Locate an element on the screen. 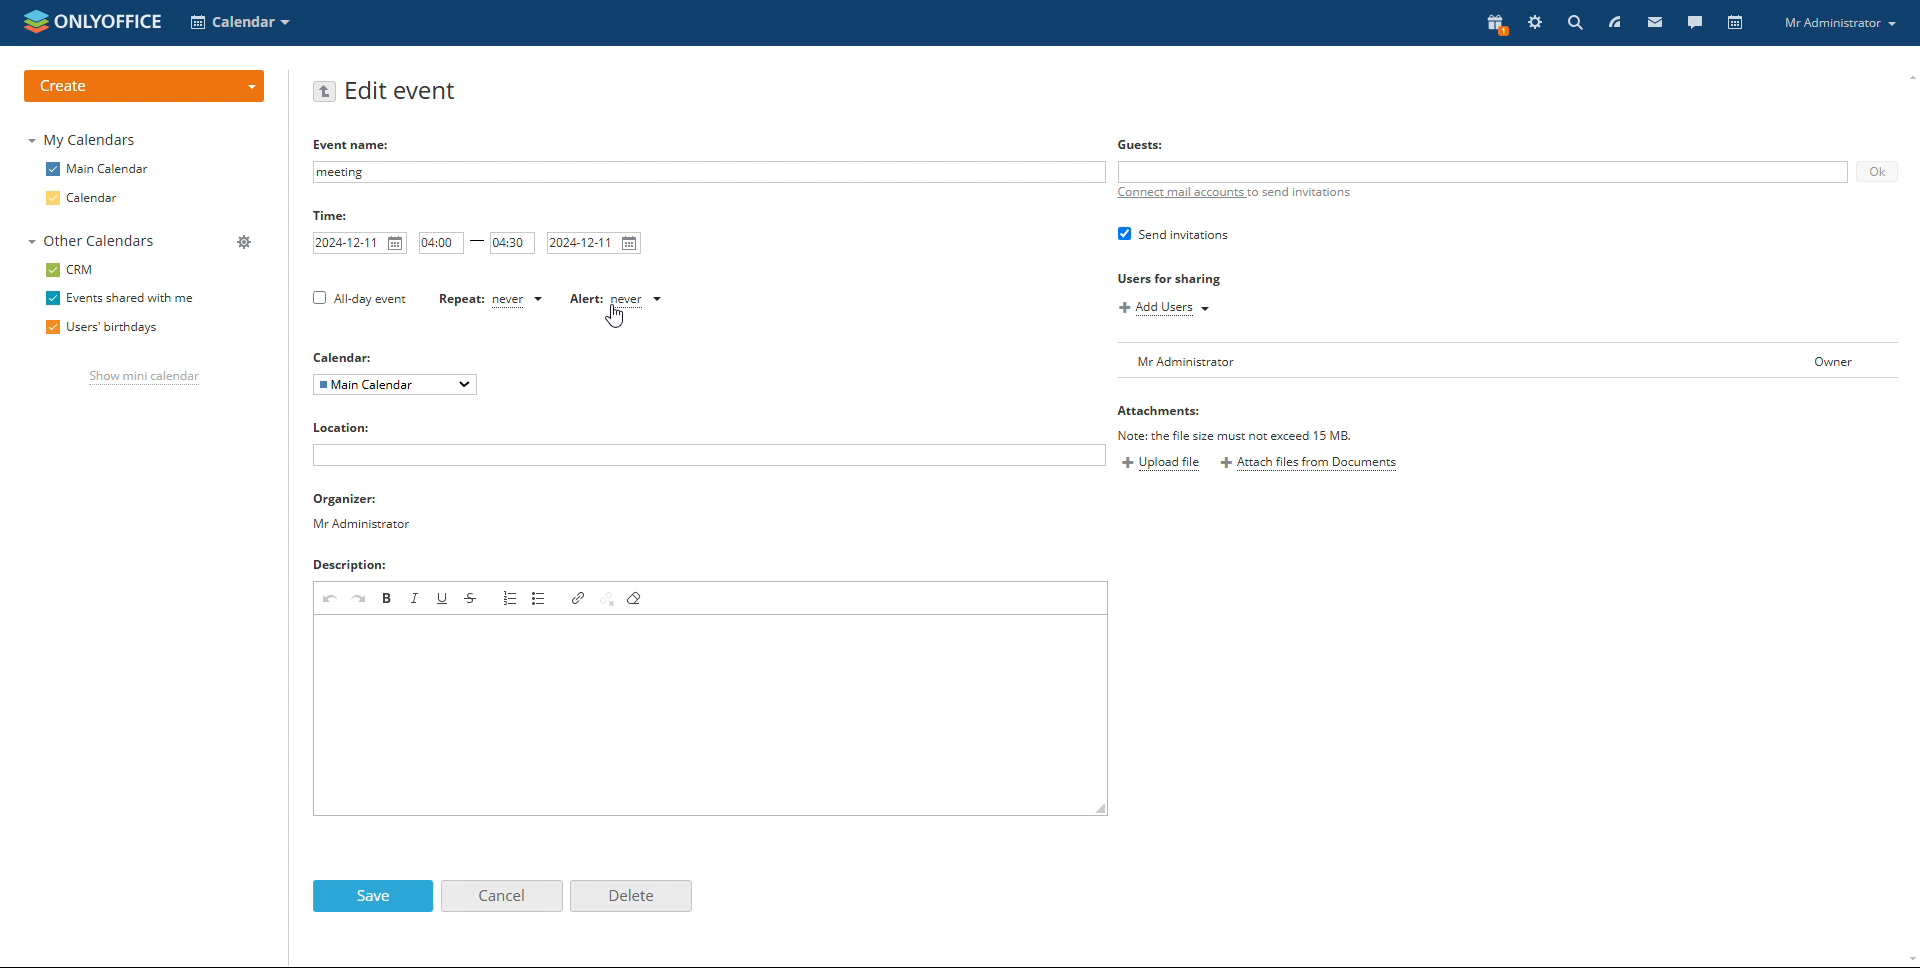  add users is located at coordinates (1162, 309).